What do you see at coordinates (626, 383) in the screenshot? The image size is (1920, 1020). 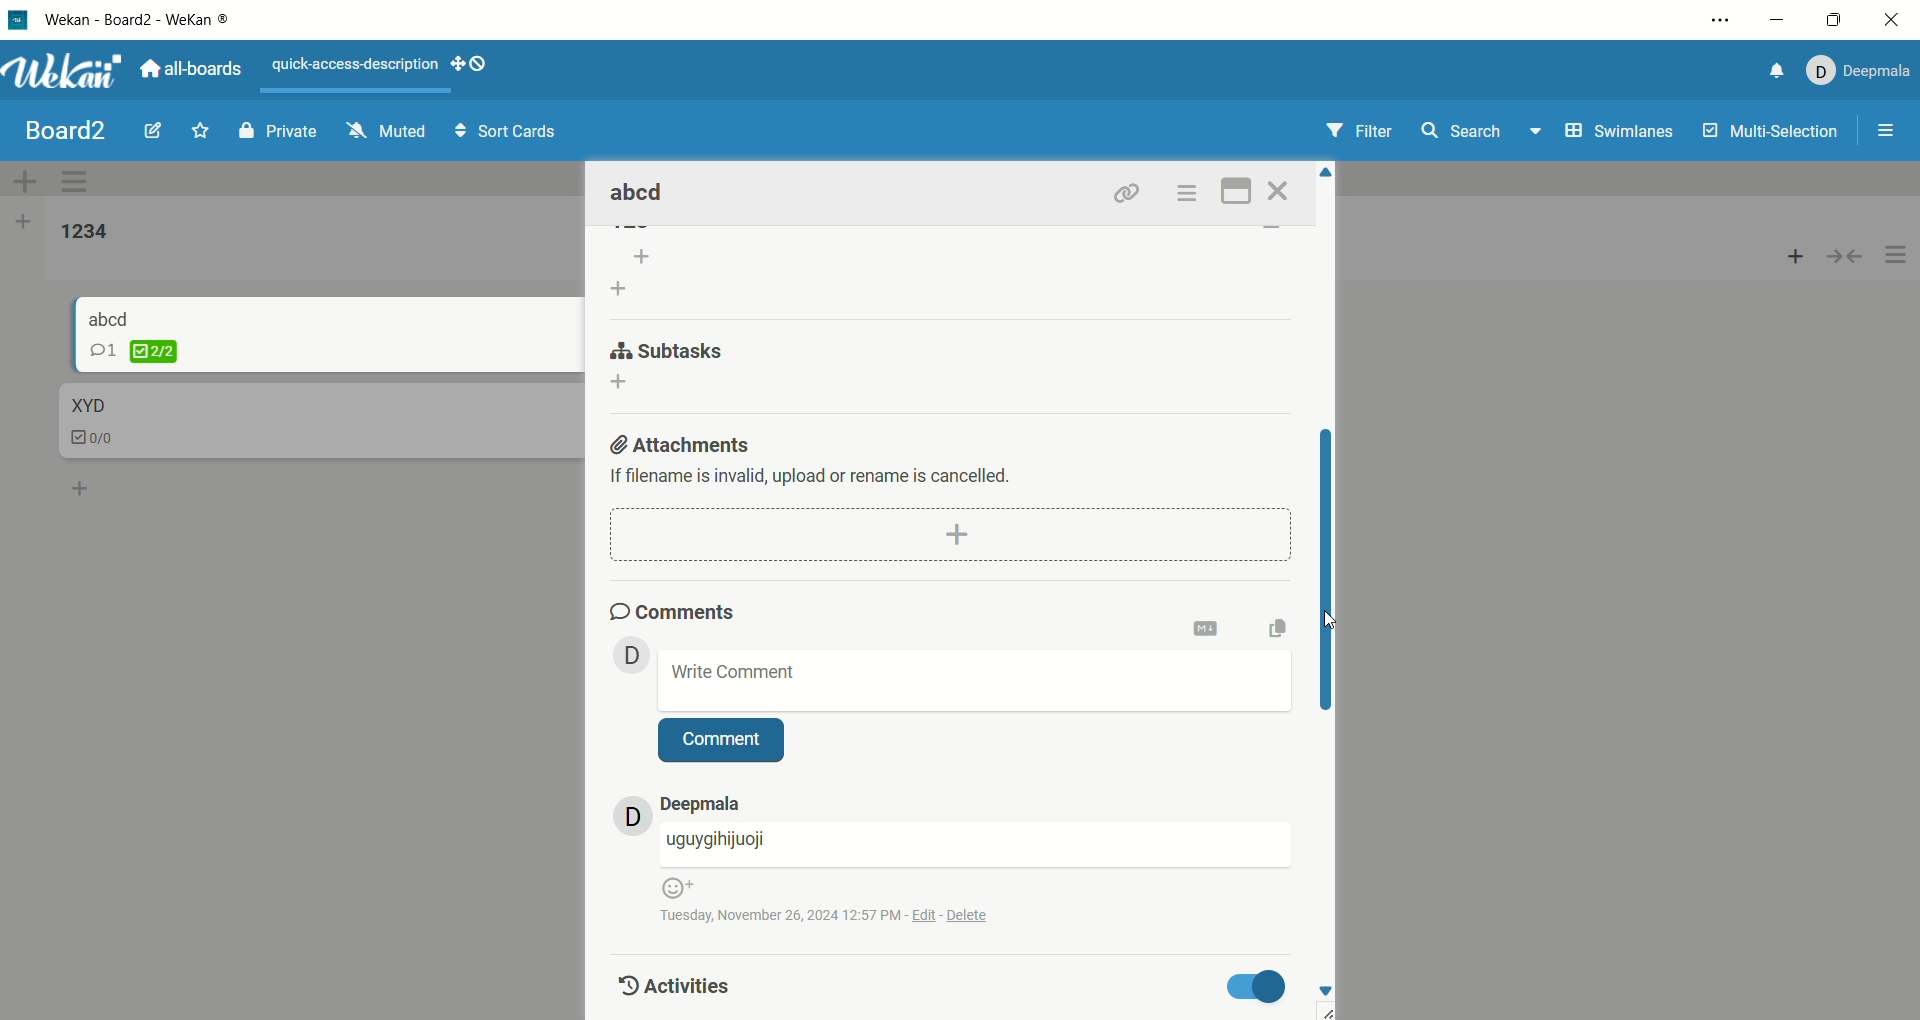 I see `add` at bounding box center [626, 383].